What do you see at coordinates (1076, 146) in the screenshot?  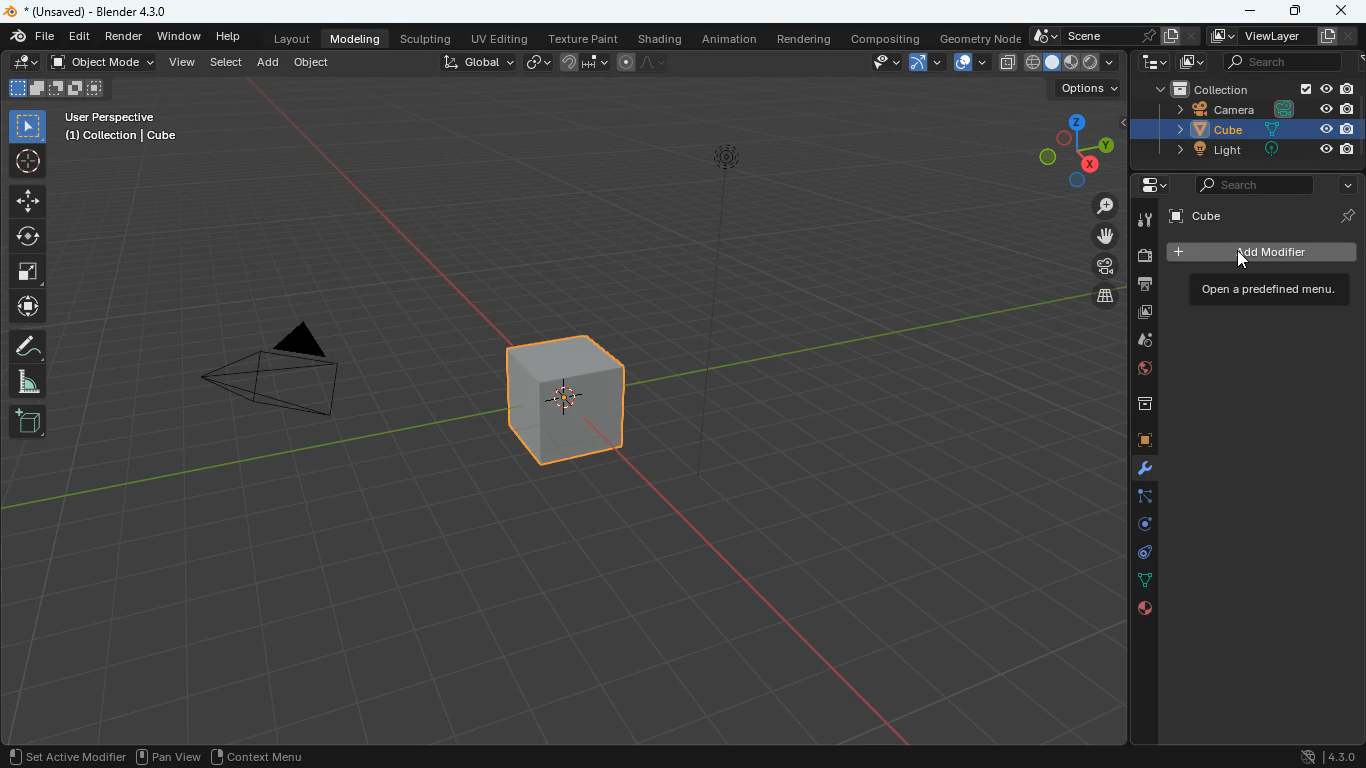 I see `dimensions` at bounding box center [1076, 146].